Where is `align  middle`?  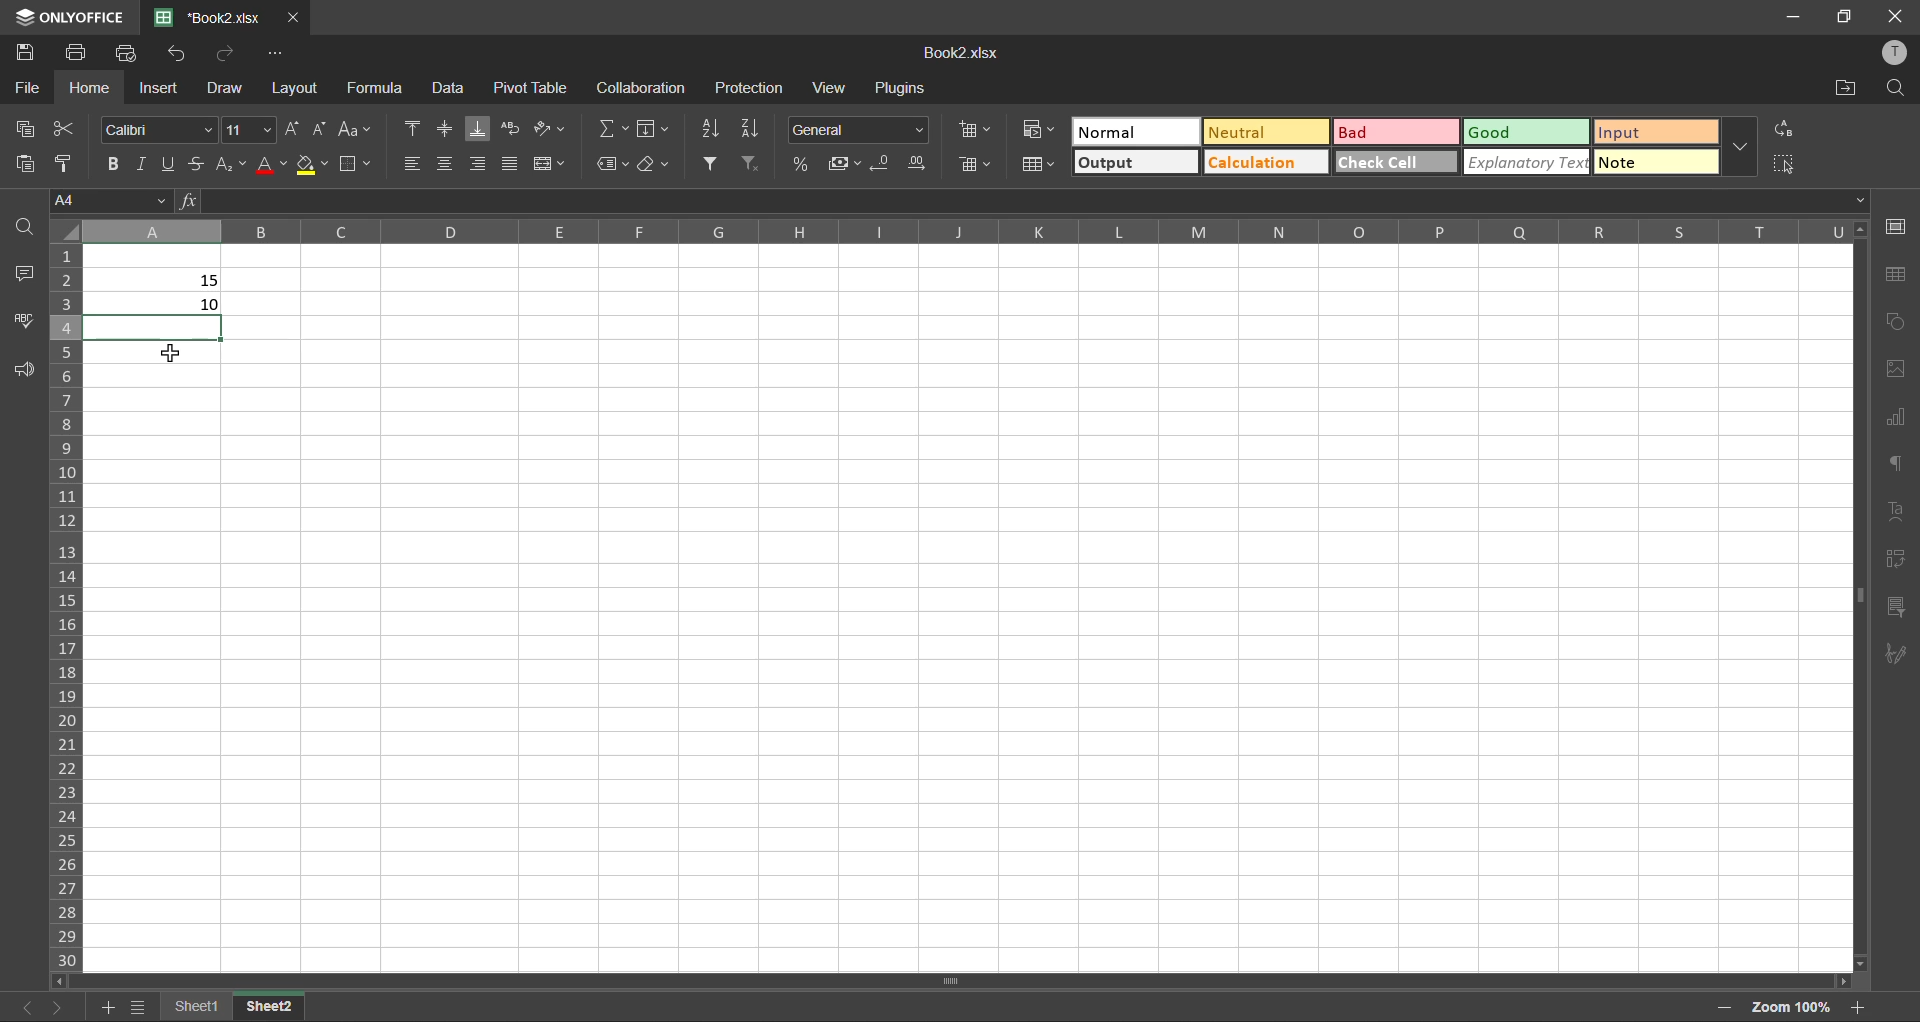
align  middle is located at coordinates (442, 128).